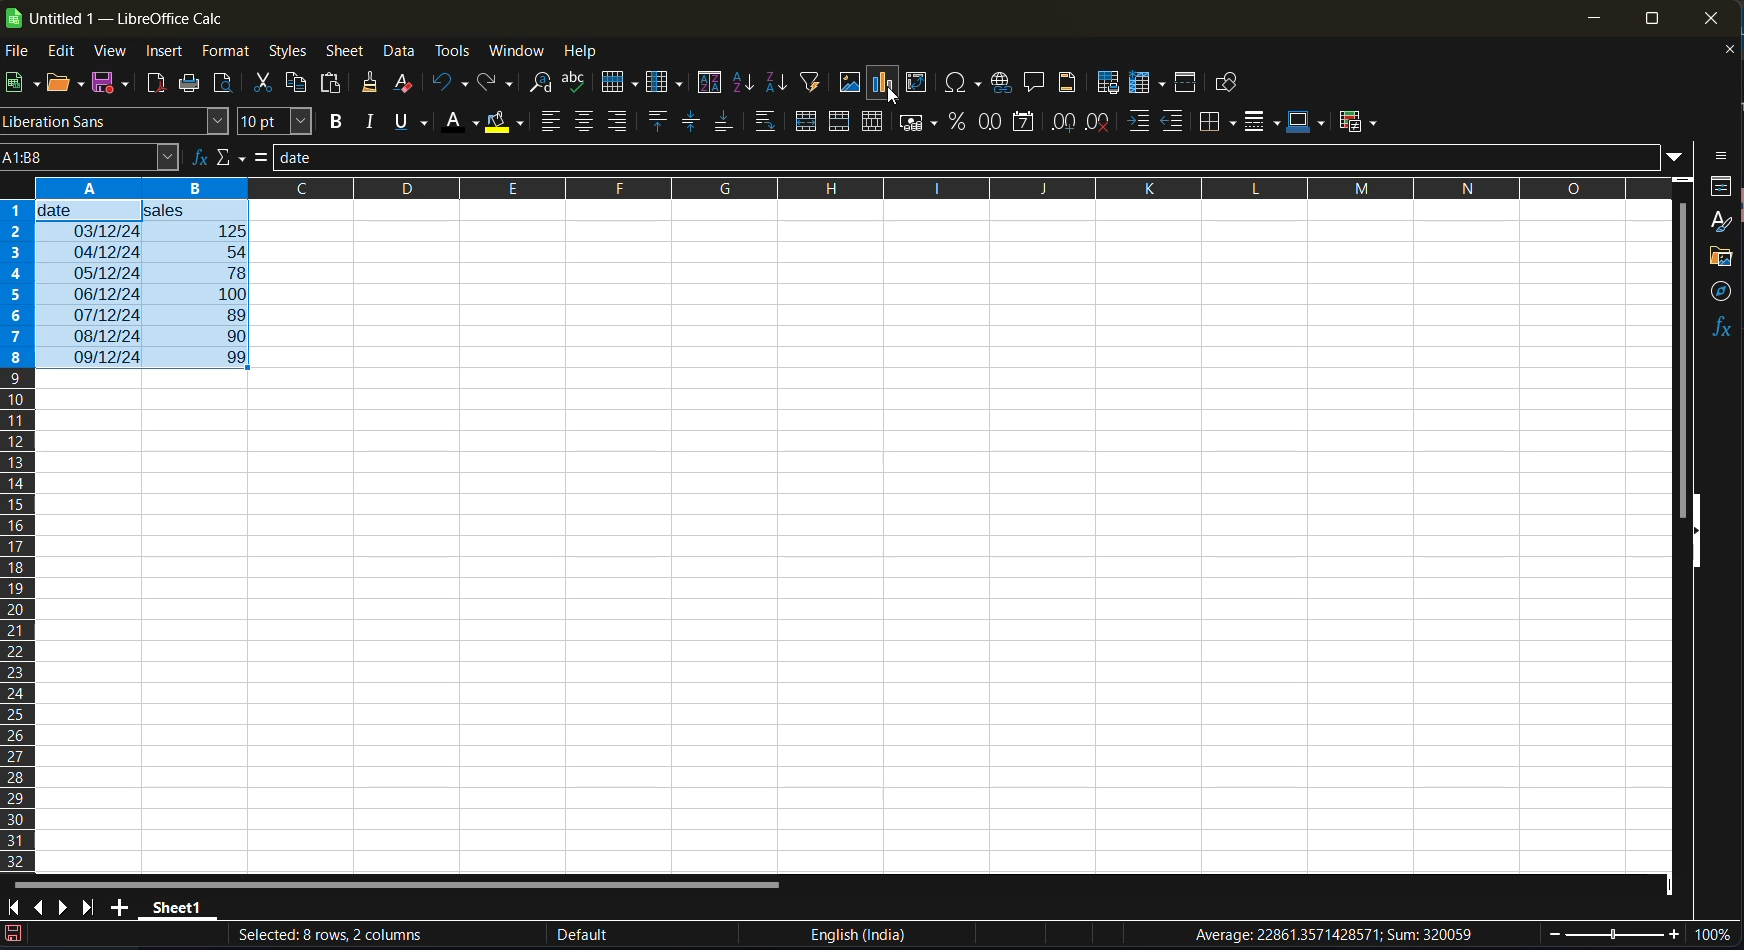 This screenshot has height=950, width=1744. What do you see at coordinates (579, 83) in the screenshot?
I see `spelling` at bounding box center [579, 83].